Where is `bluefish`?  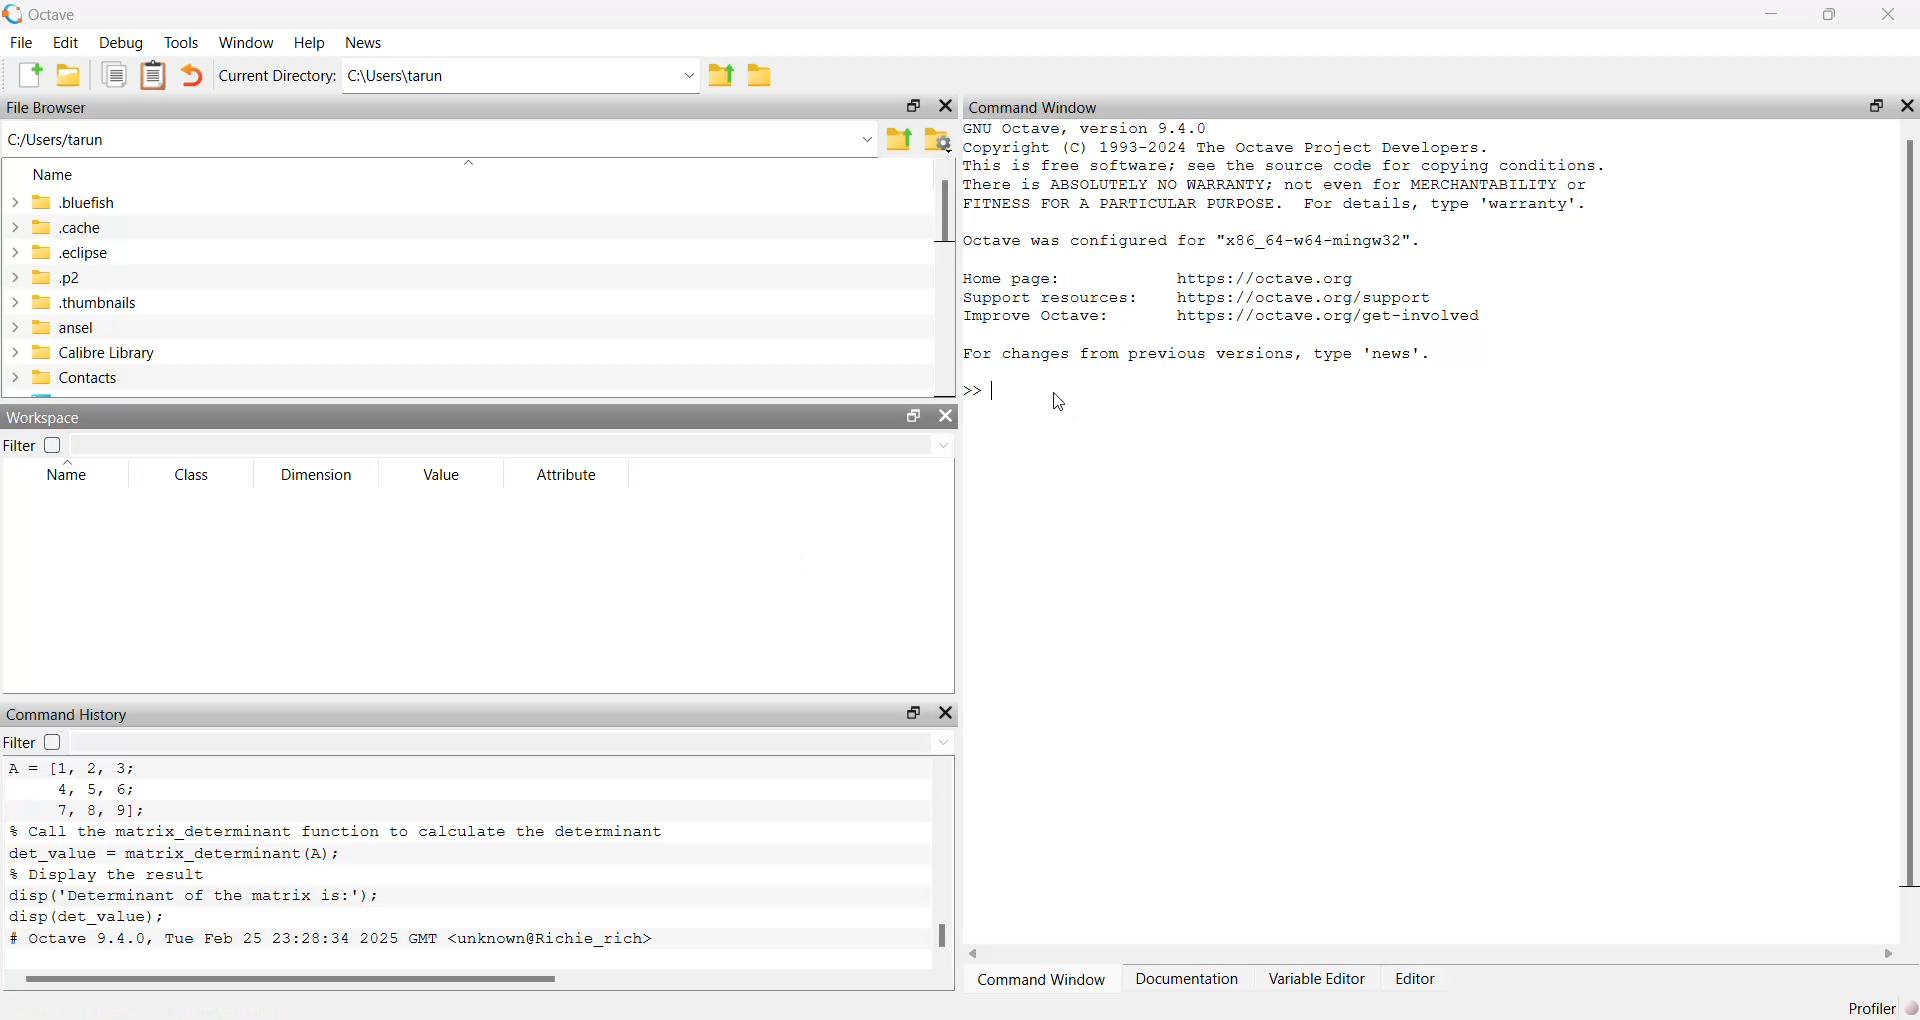
bluefish is located at coordinates (65, 203).